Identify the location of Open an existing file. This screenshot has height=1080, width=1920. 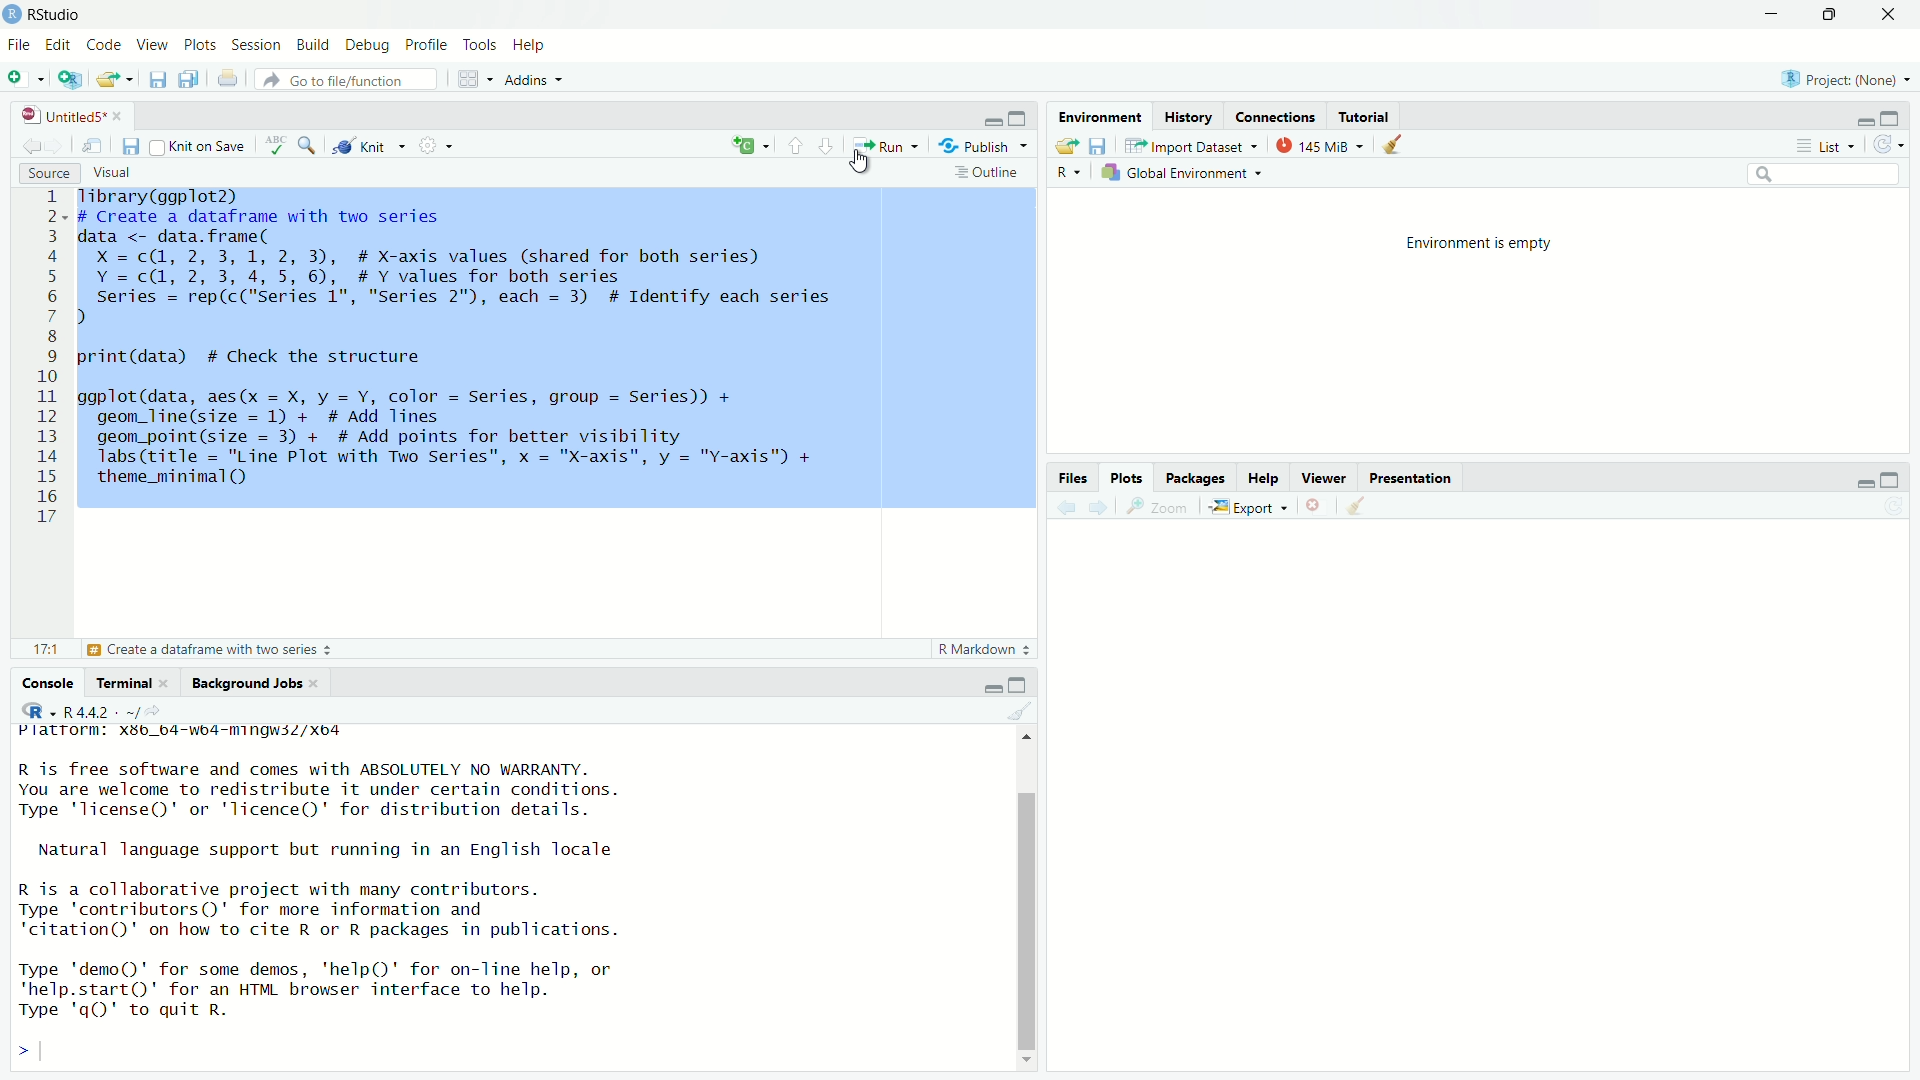
(114, 79).